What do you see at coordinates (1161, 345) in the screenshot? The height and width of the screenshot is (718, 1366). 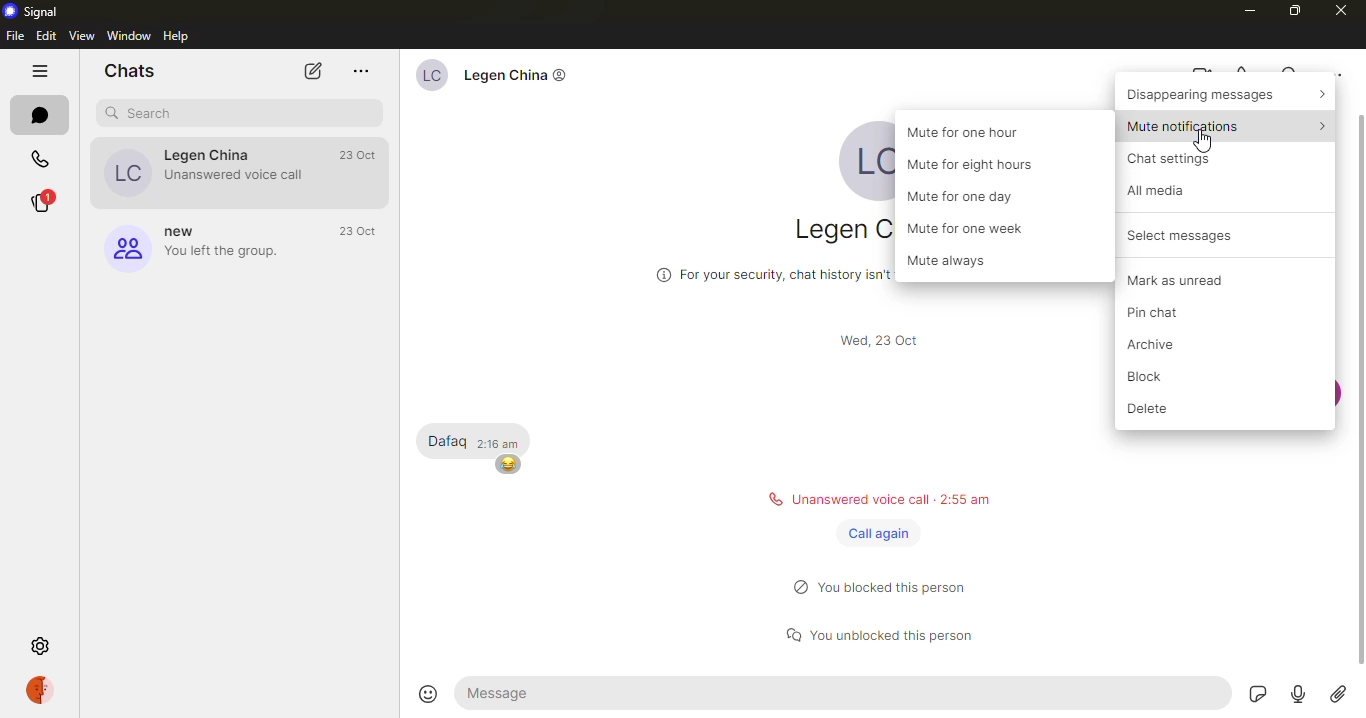 I see `archive` at bounding box center [1161, 345].